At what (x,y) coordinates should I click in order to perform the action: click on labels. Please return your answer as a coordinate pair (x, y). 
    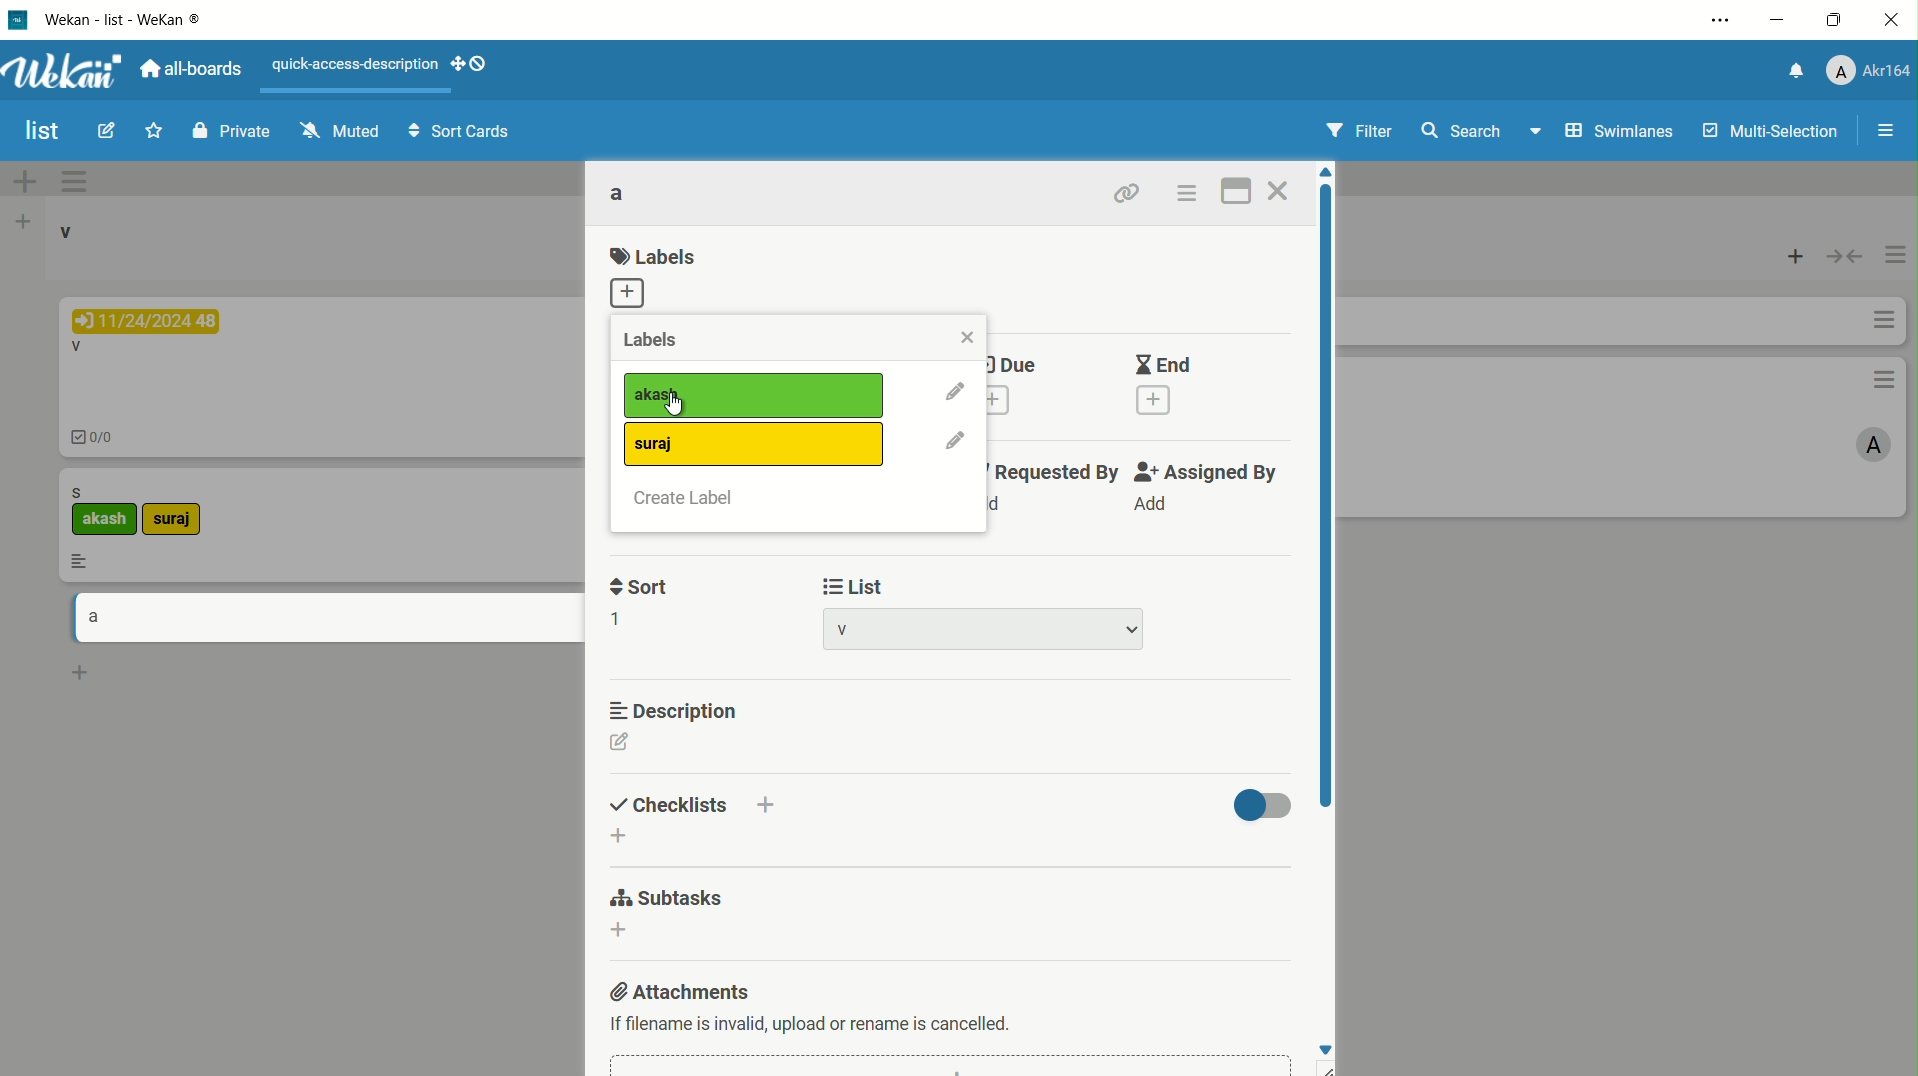
    Looking at the image, I should click on (652, 341).